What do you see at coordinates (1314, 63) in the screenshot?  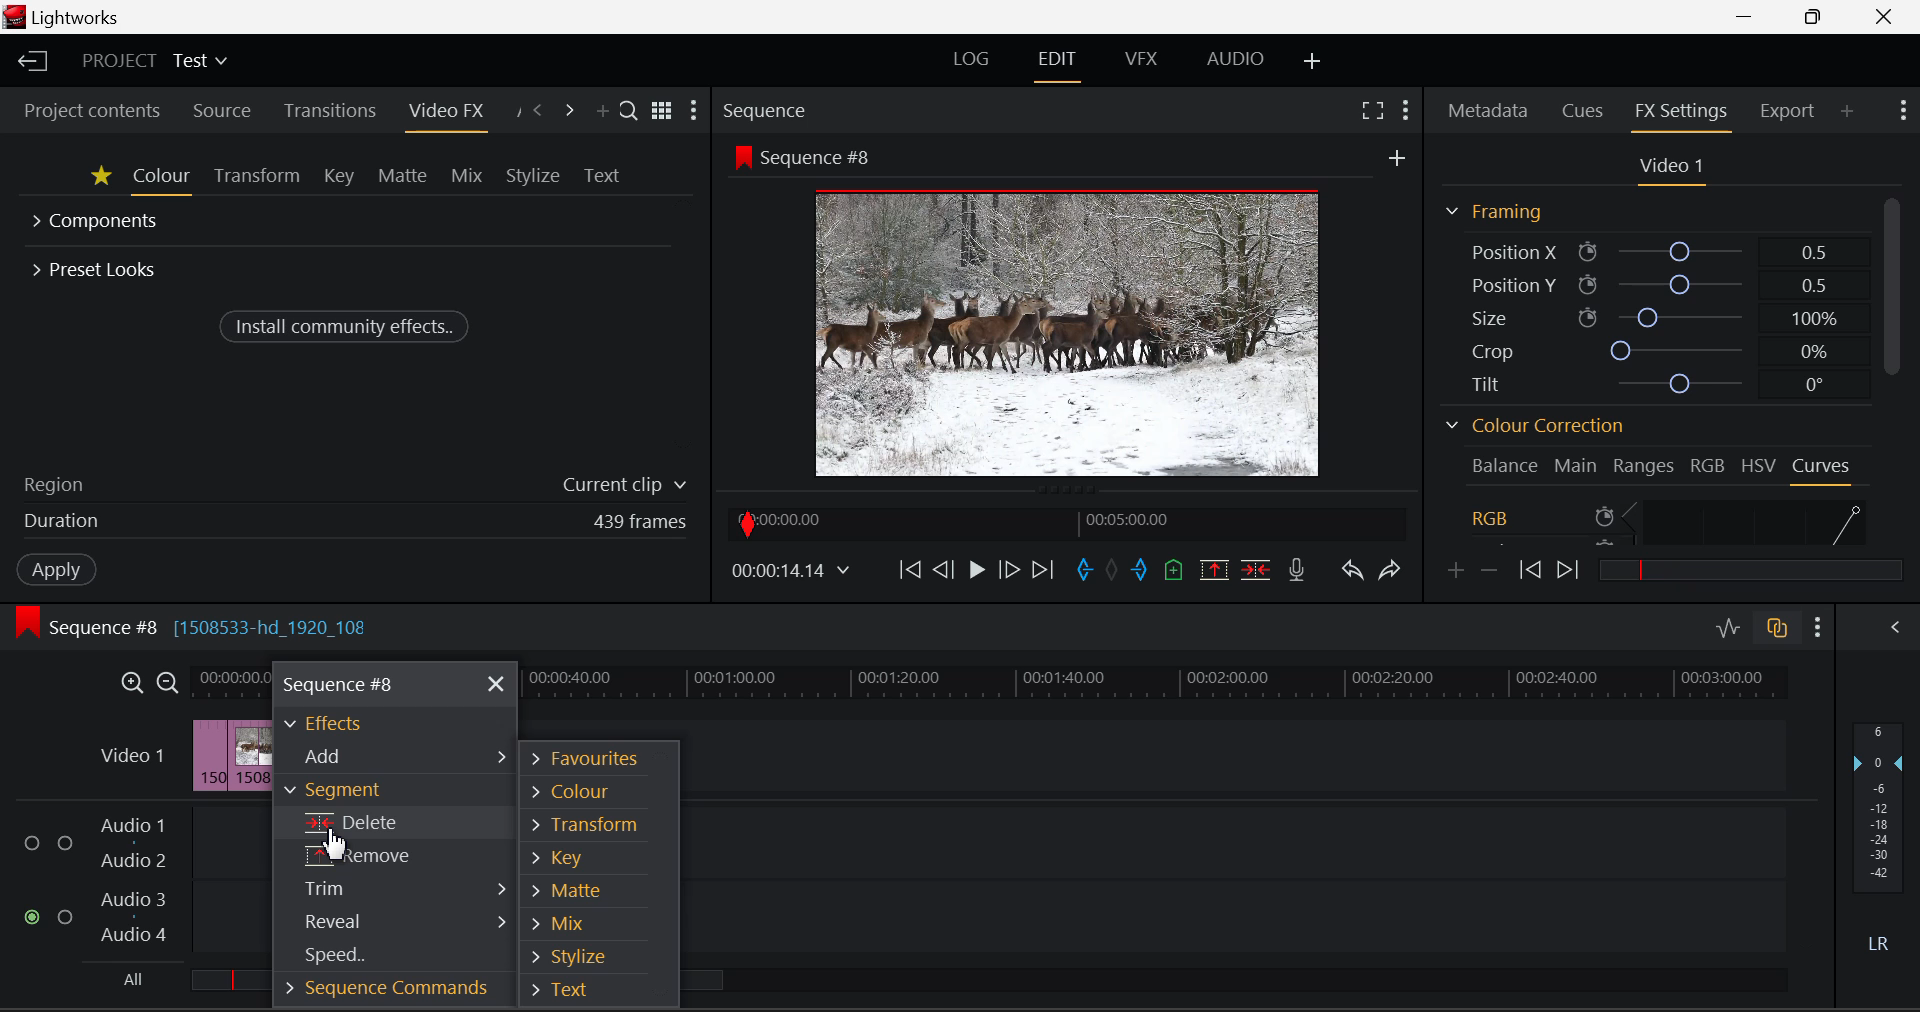 I see `Add Layout` at bounding box center [1314, 63].